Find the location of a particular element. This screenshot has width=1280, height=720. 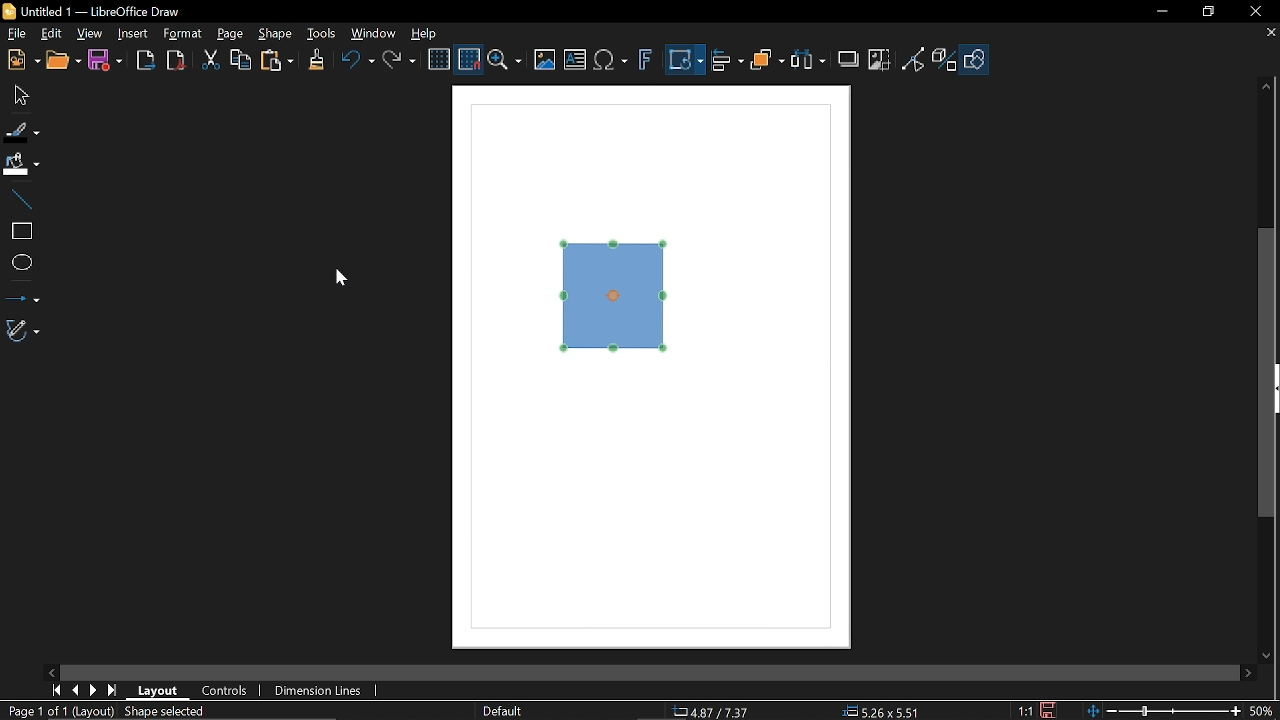

Line is located at coordinates (20, 200).